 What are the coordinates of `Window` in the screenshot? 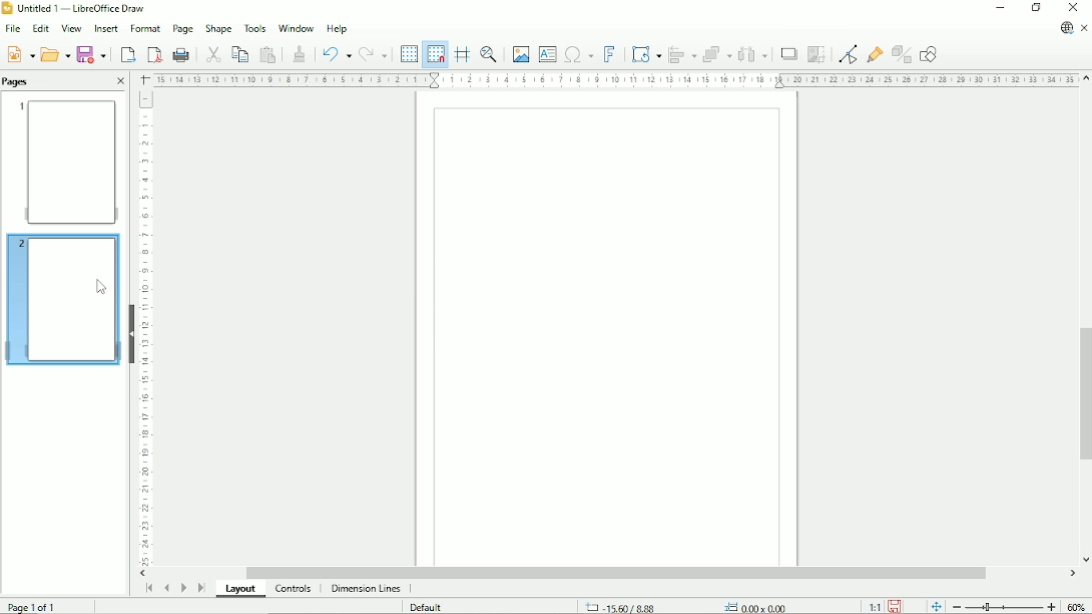 It's located at (296, 26).